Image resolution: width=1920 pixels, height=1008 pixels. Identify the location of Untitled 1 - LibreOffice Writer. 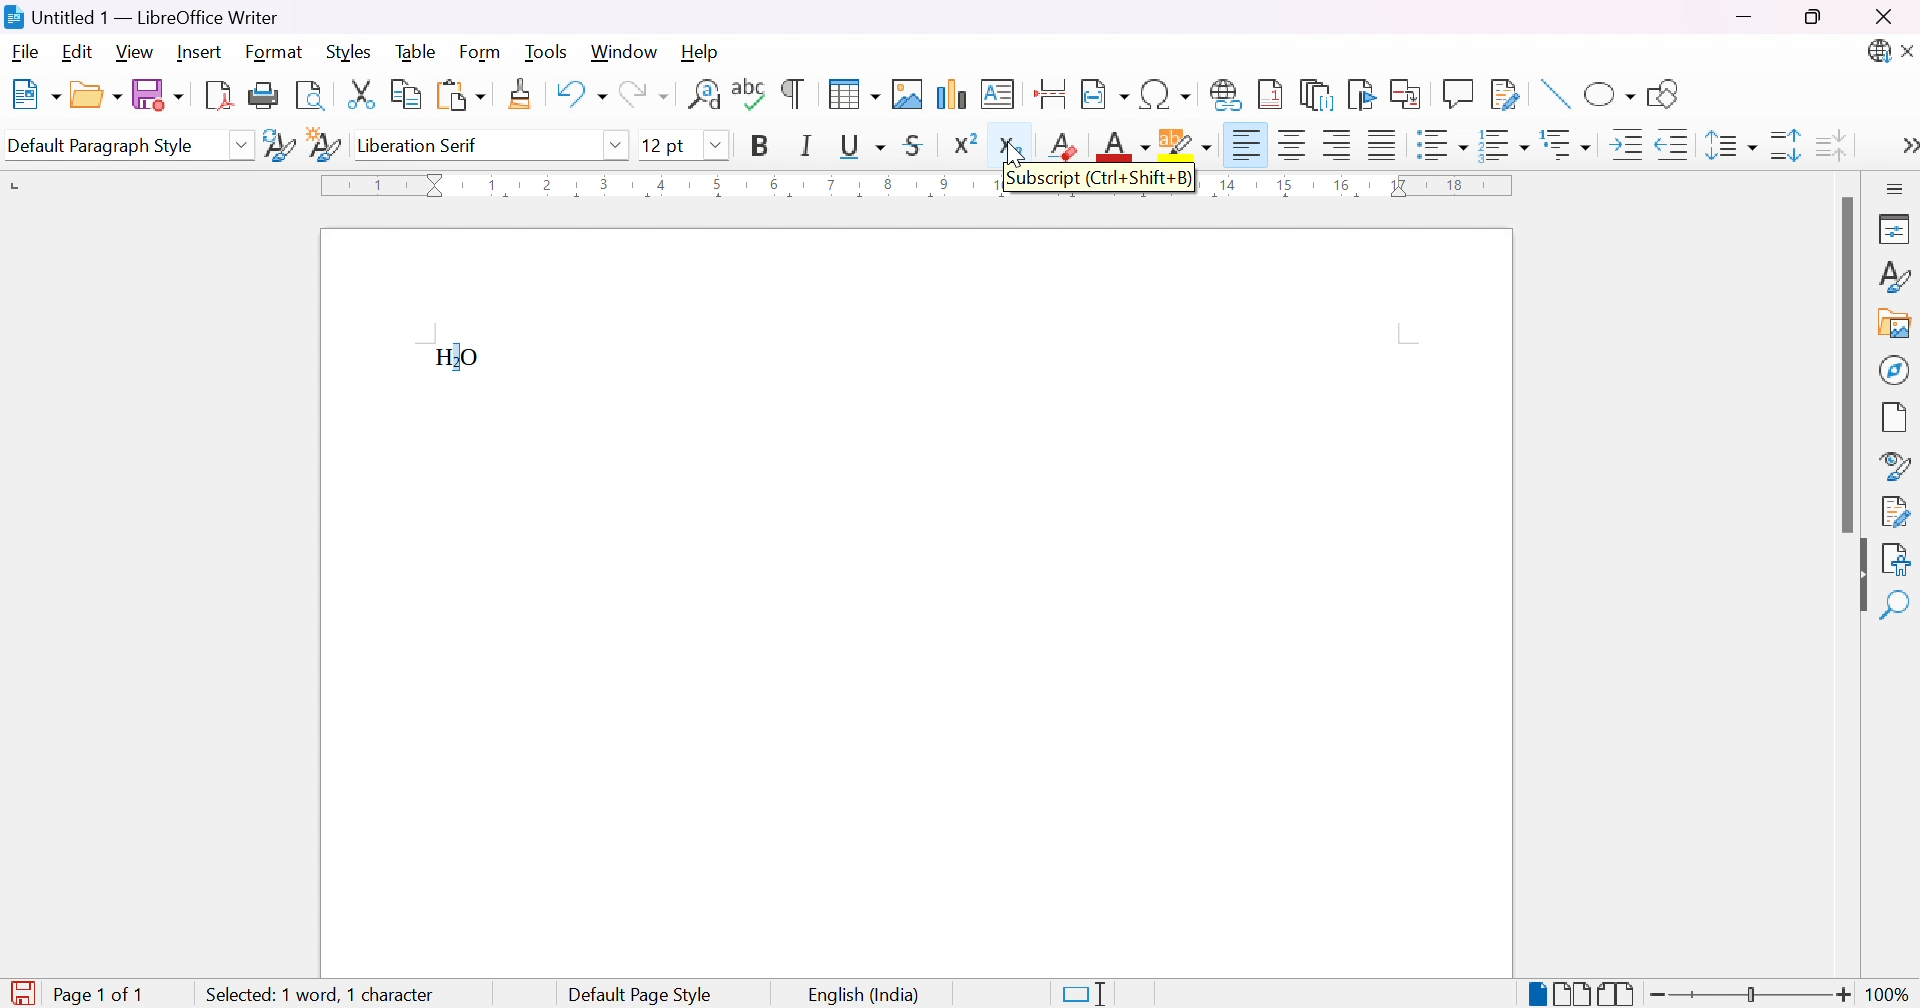
(139, 17).